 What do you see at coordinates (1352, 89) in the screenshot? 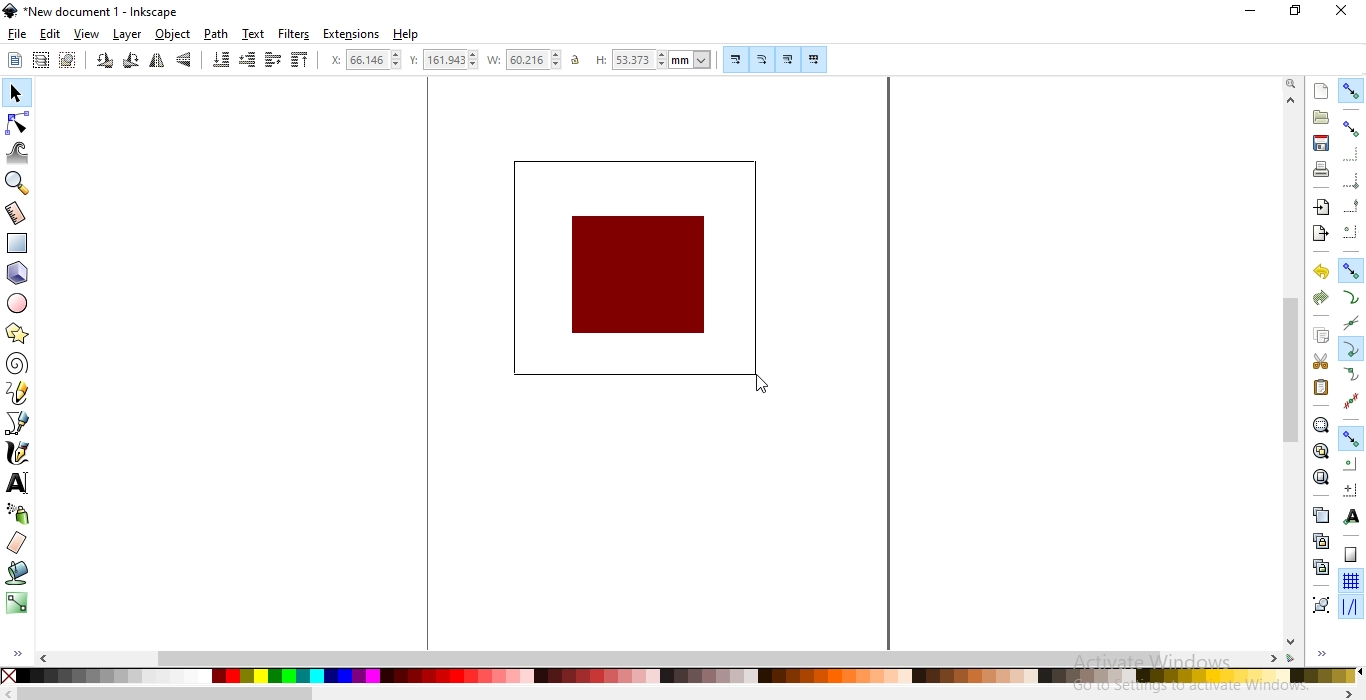
I see `enable snapping` at bounding box center [1352, 89].